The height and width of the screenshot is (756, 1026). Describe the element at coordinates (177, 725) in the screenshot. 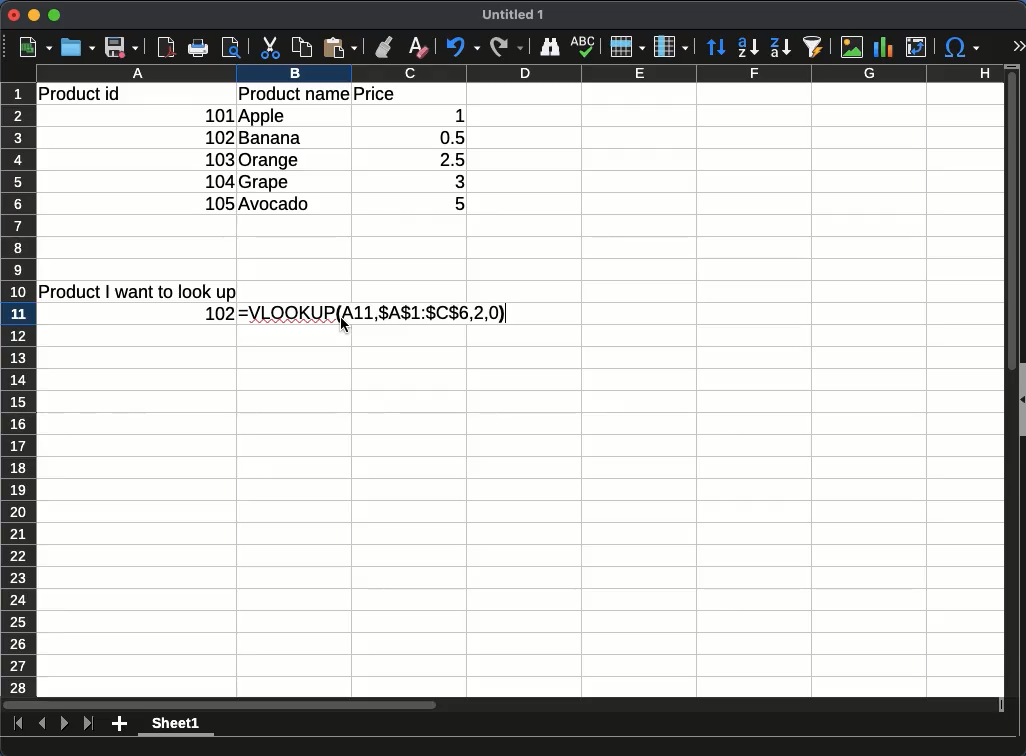

I see `sheet1` at that location.